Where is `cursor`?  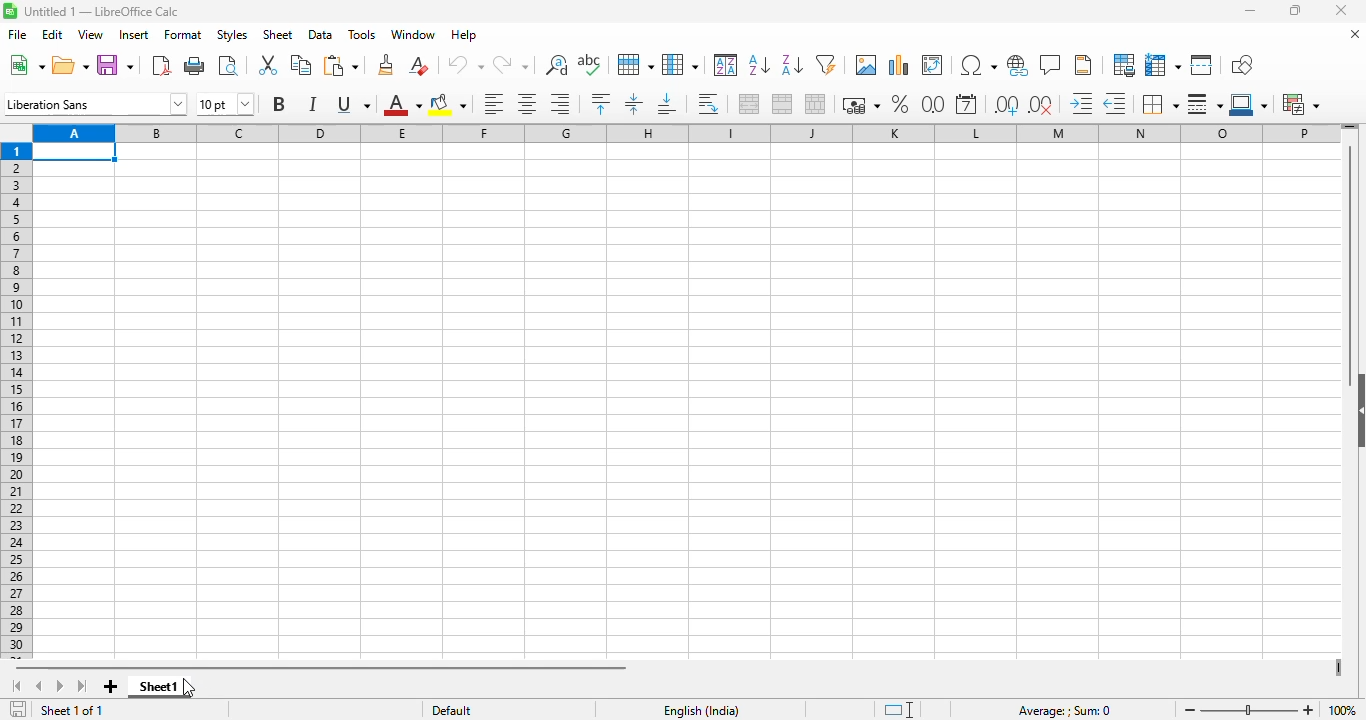 cursor is located at coordinates (188, 688).